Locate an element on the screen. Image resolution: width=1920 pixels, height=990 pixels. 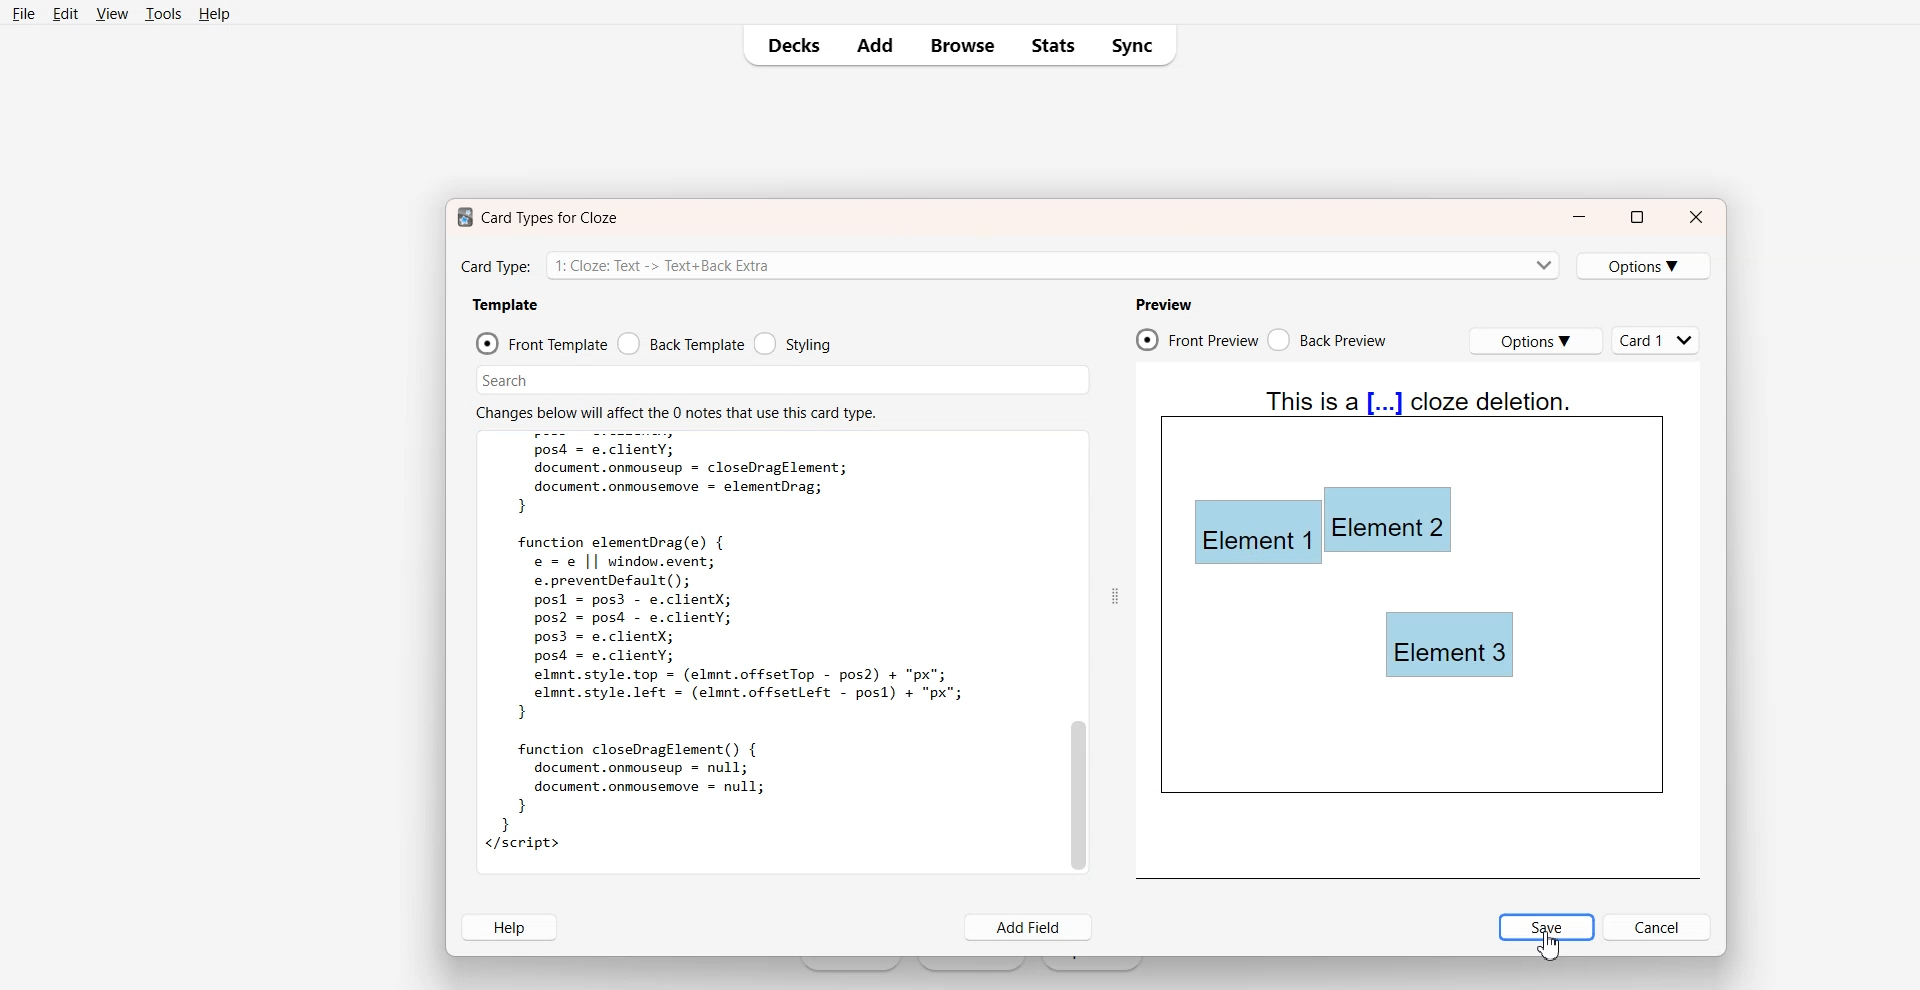
Template is located at coordinates (505, 305).